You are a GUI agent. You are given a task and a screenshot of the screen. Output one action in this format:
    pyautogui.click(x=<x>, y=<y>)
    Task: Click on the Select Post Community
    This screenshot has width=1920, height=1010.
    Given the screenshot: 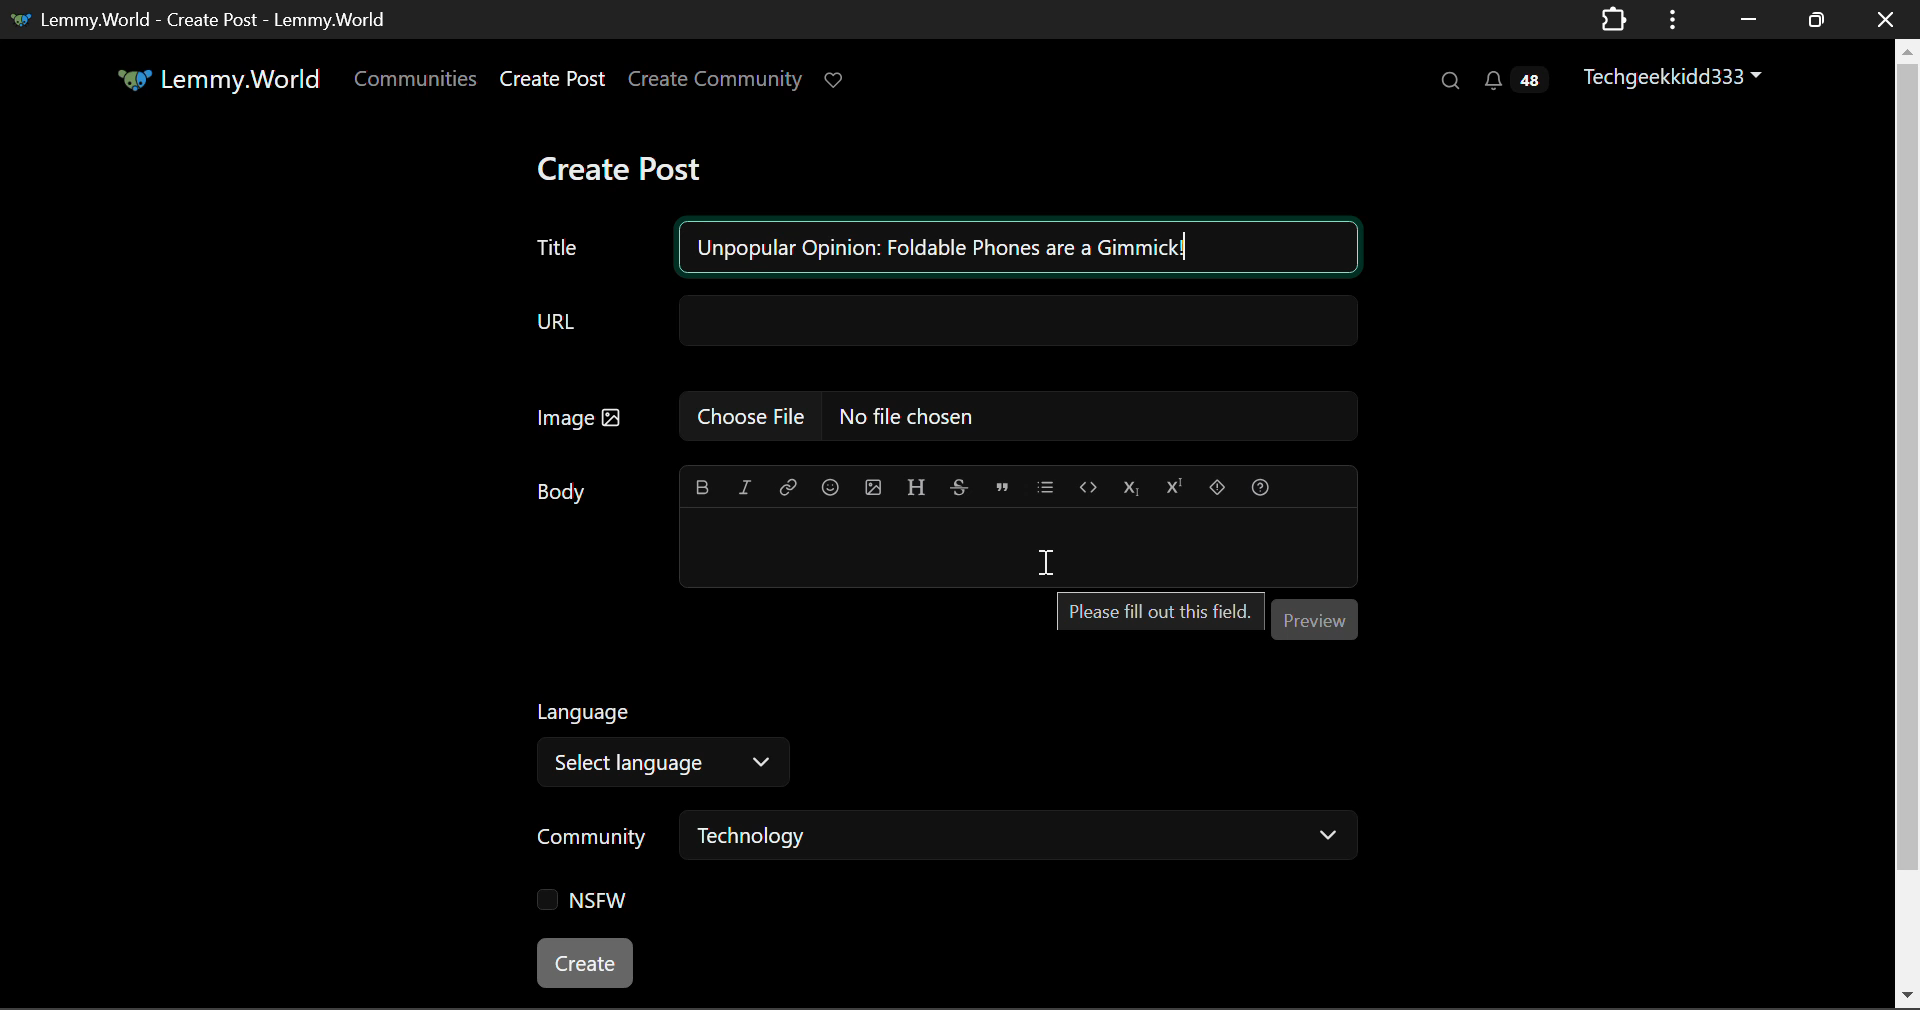 What is the action you would take?
    pyautogui.click(x=947, y=838)
    